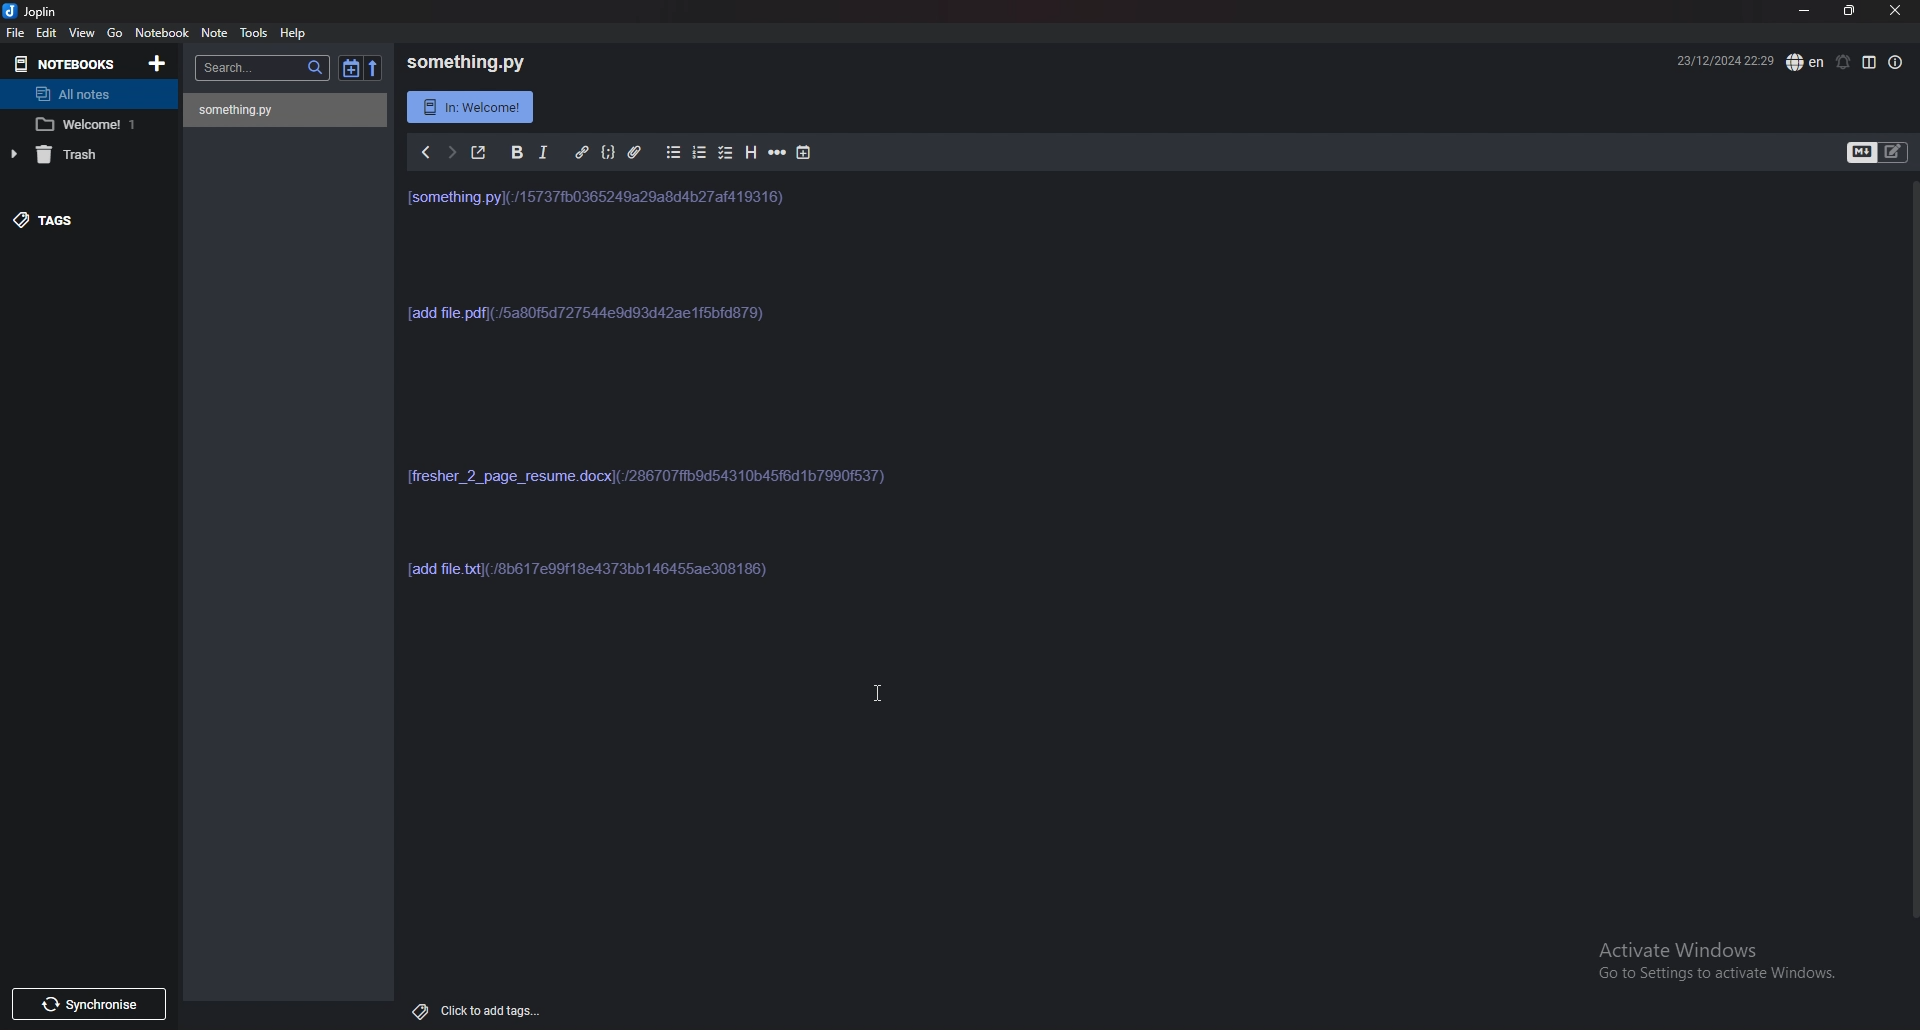 The image size is (1920, 1030). Describe the element at coordinates (636, 153) in the screenshot. I see `Attachment` at that location.